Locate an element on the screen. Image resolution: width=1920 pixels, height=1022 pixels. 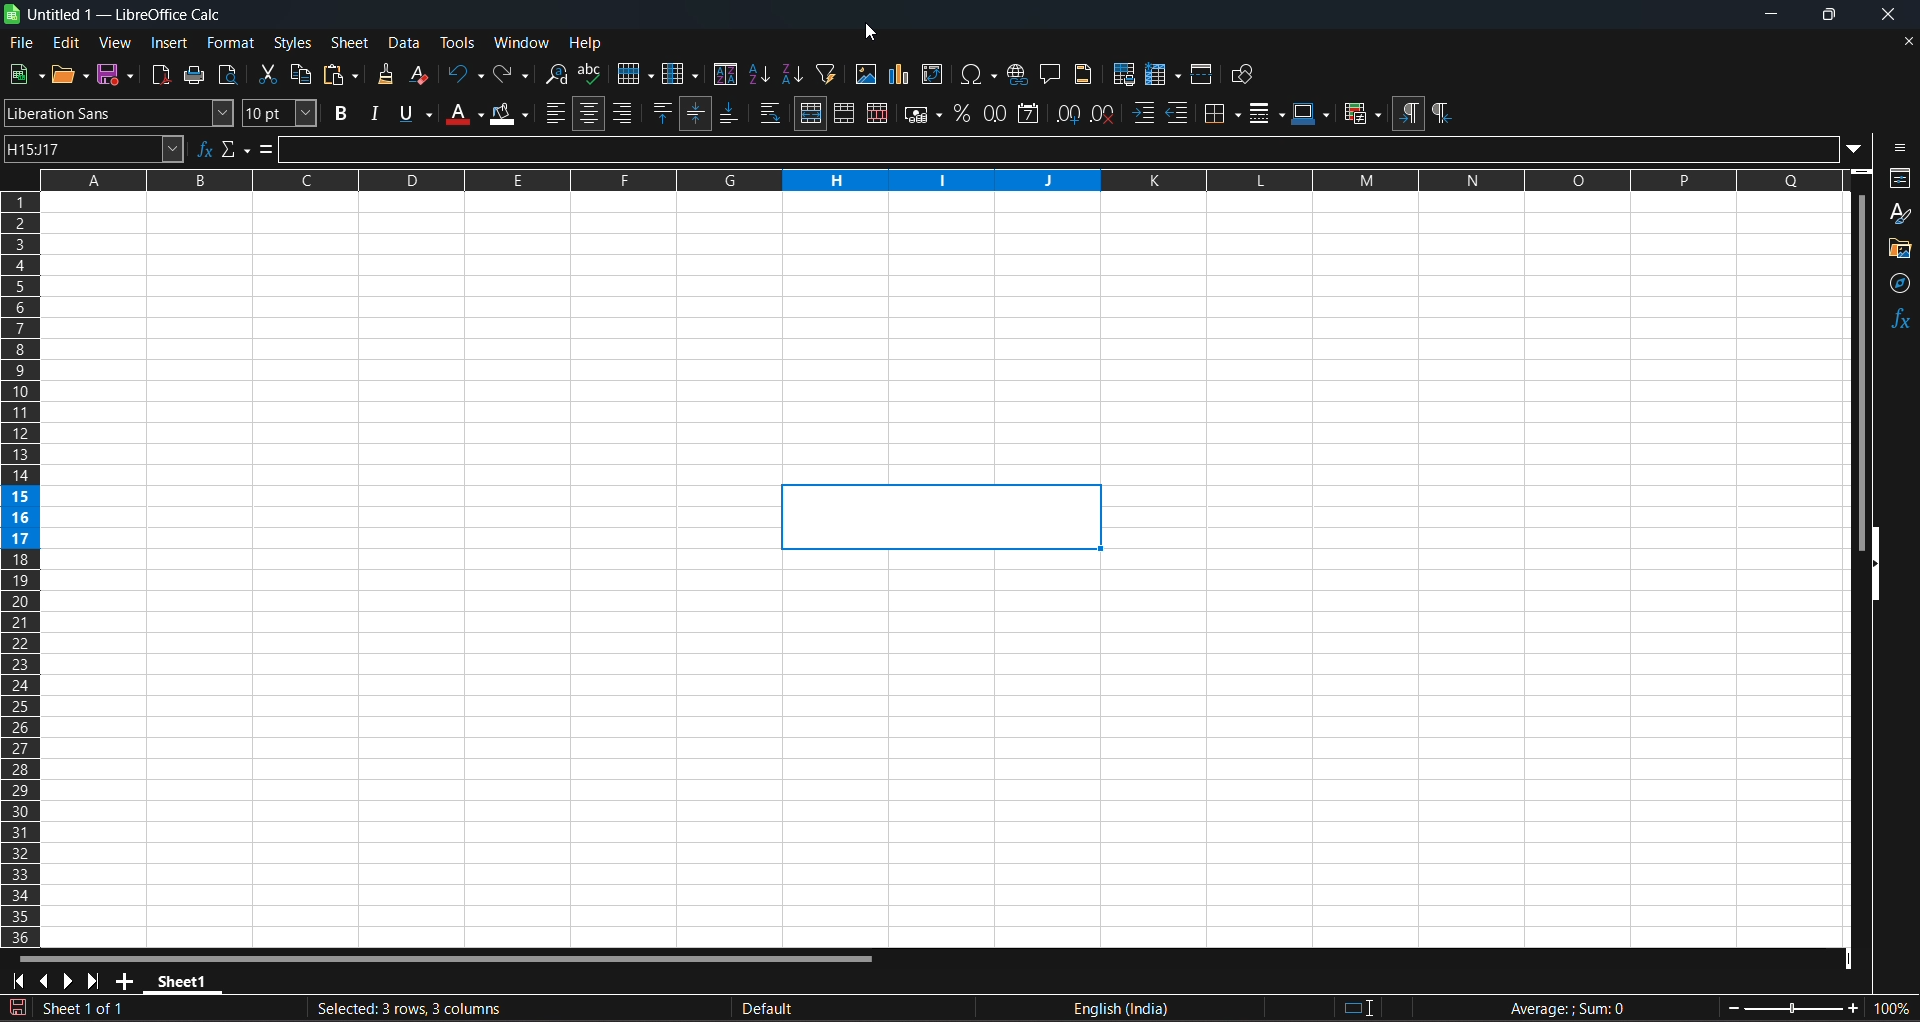
Cells are merged and centered is located at coordinates (945, 518).